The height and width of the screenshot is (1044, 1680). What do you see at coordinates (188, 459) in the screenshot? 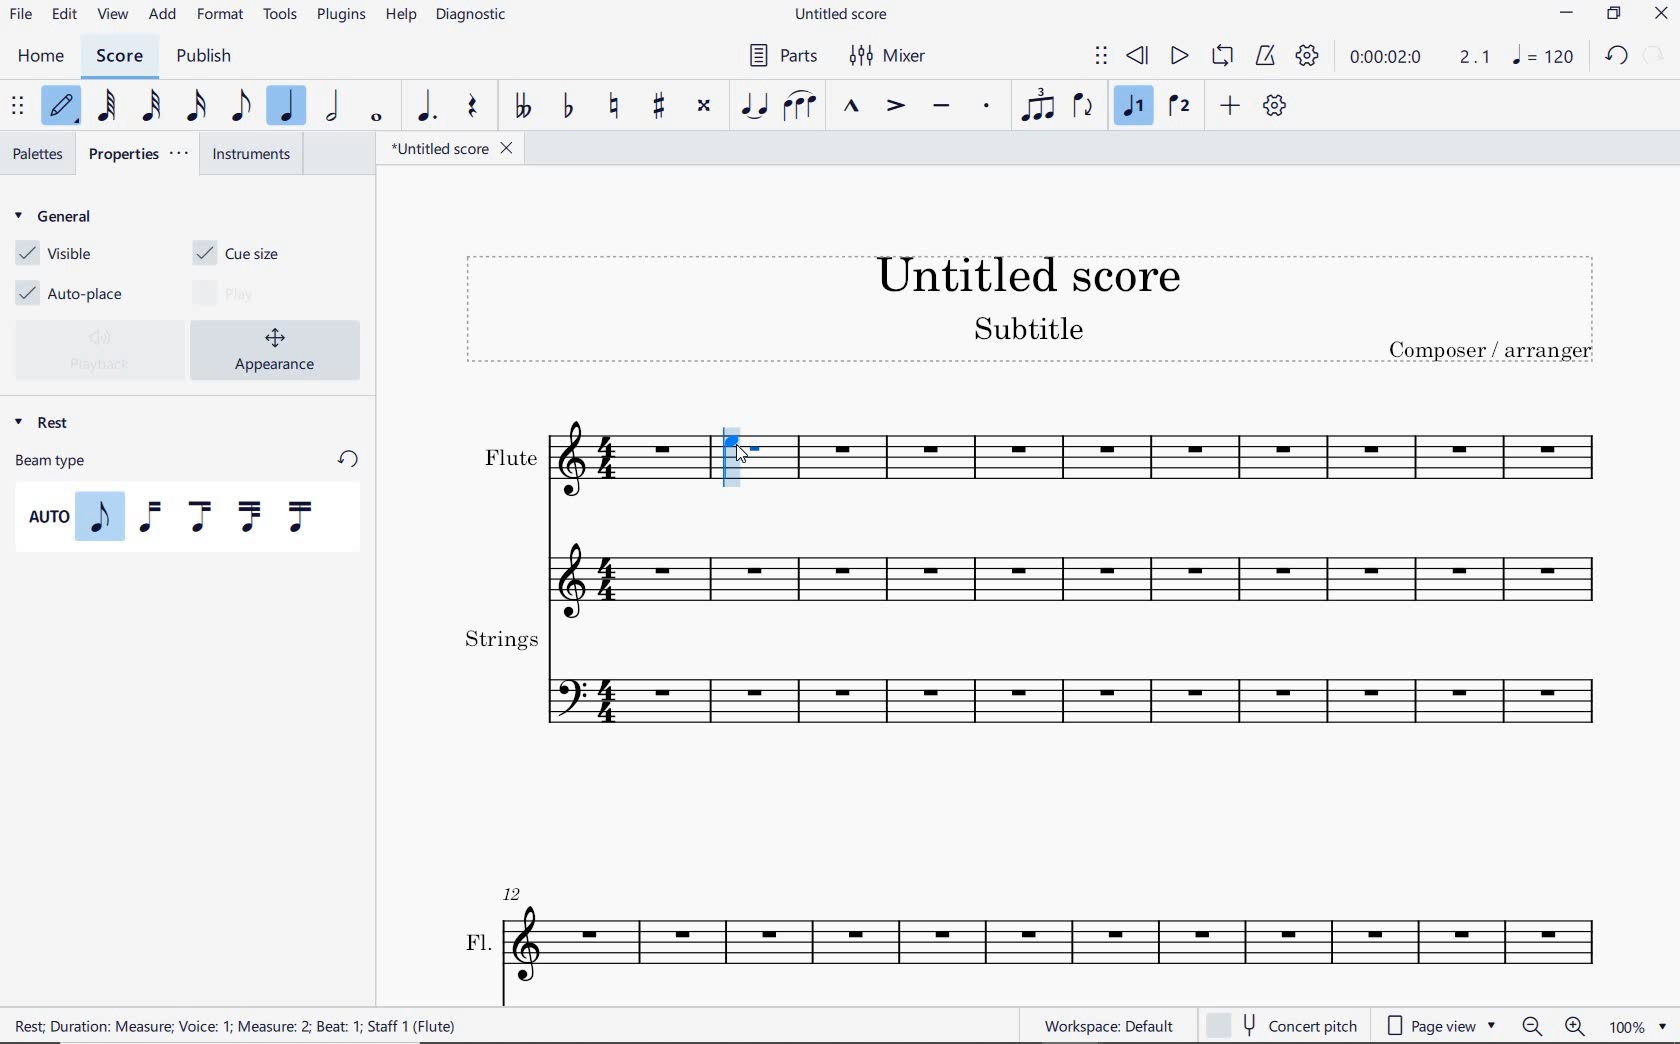
I see `BEAM TYPE` at bounding box center [188, 459].